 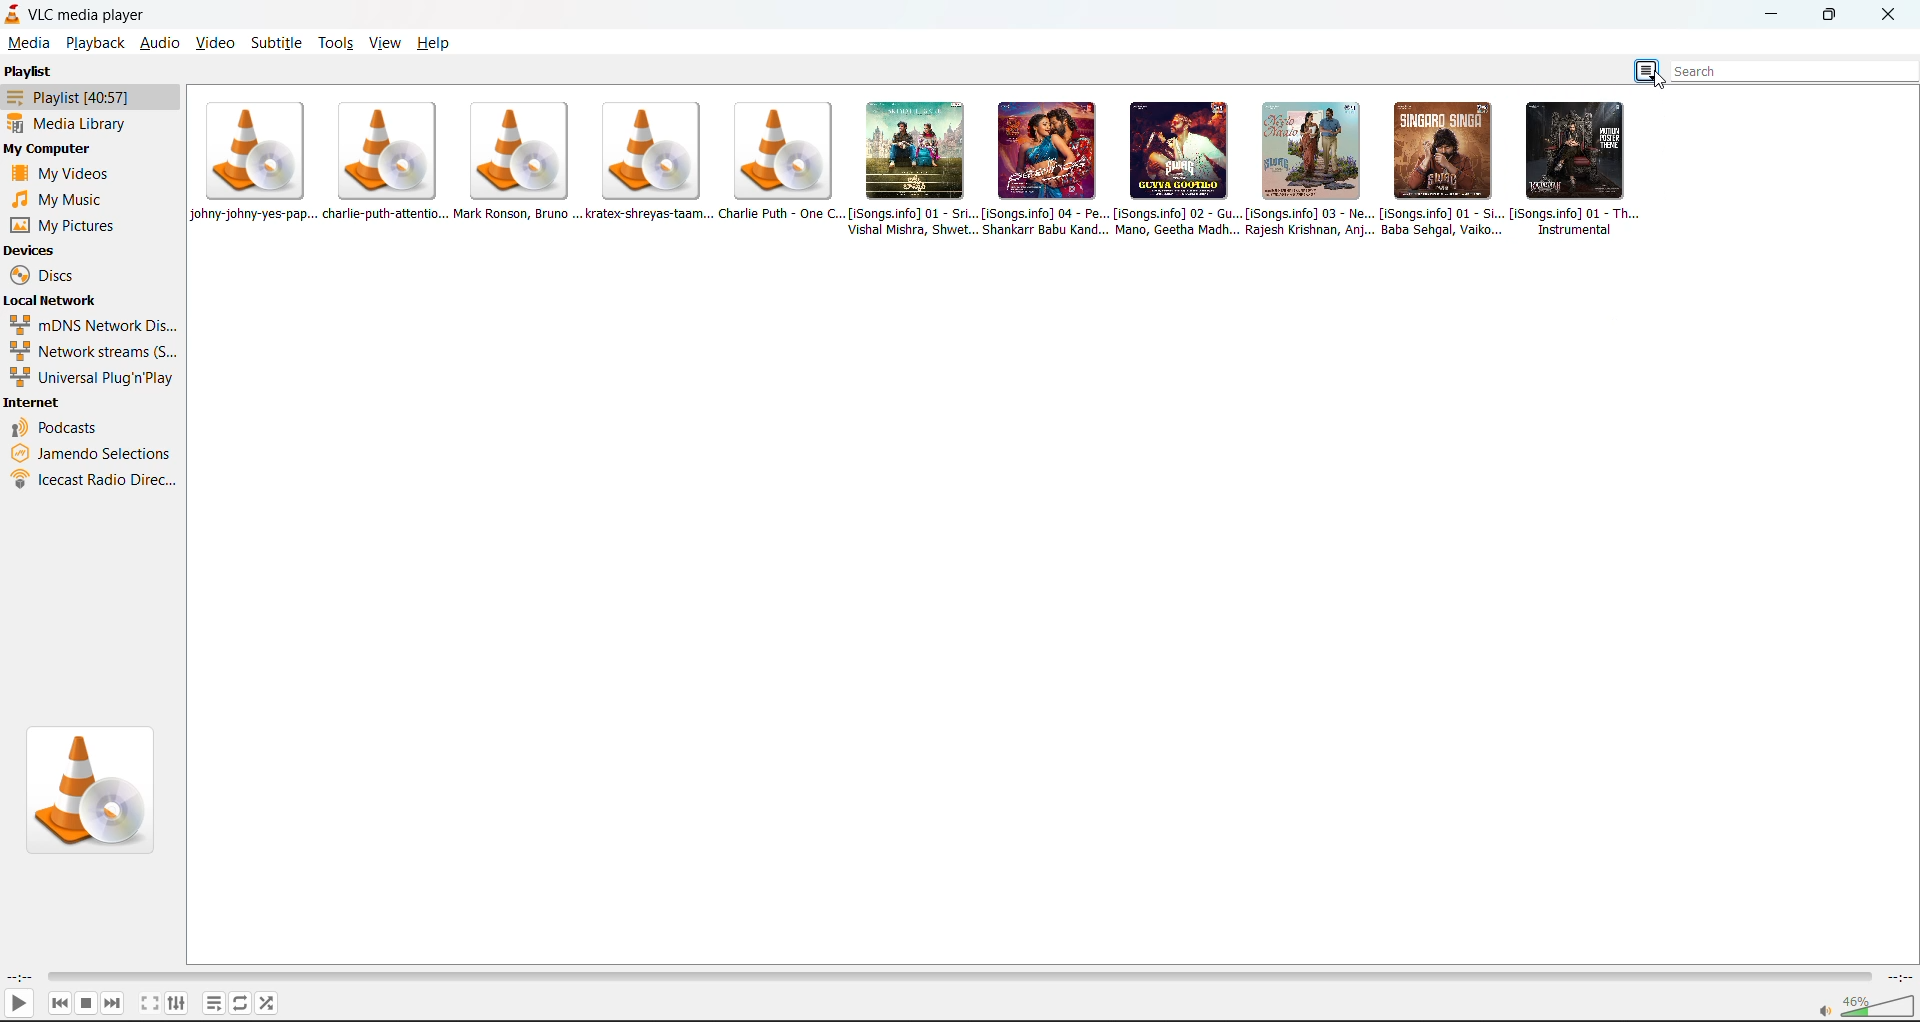 I want to click on playlist, so click(x=83, y=99).